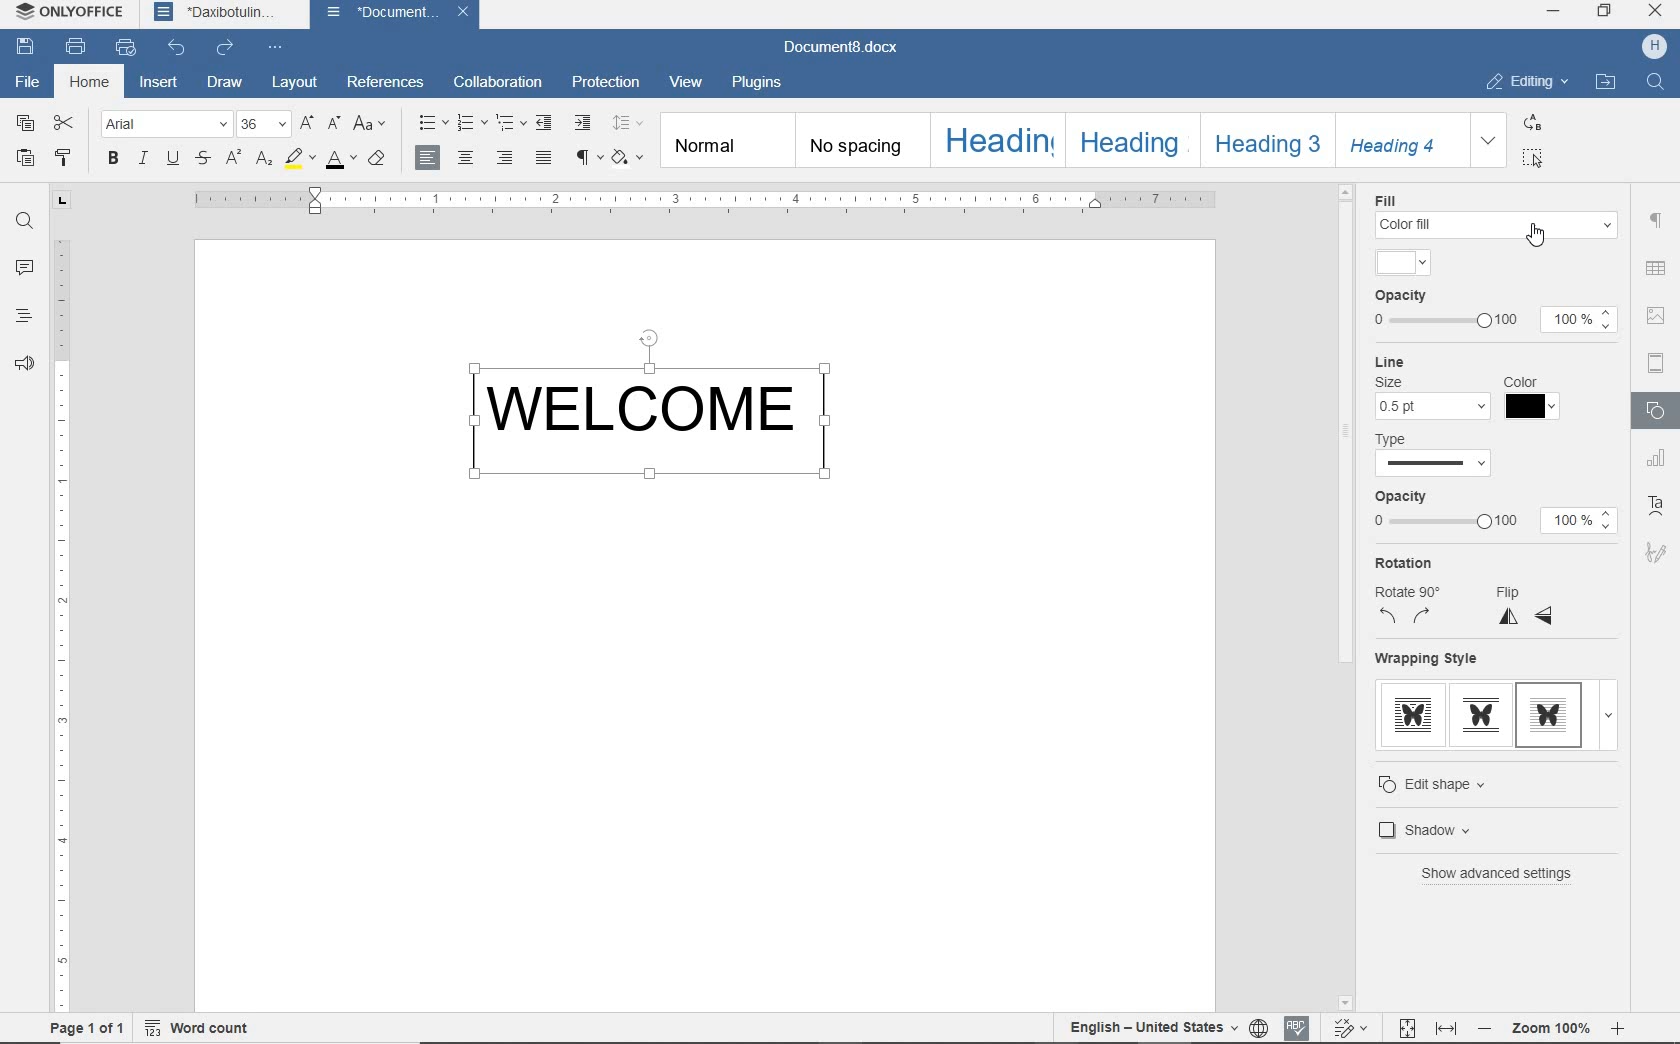 This screenshot has width=1680, height=1044. What do you see at coordinates (1452, 784) in the screenshot?
I see `edit shape` at bounding box center [1452, 784].